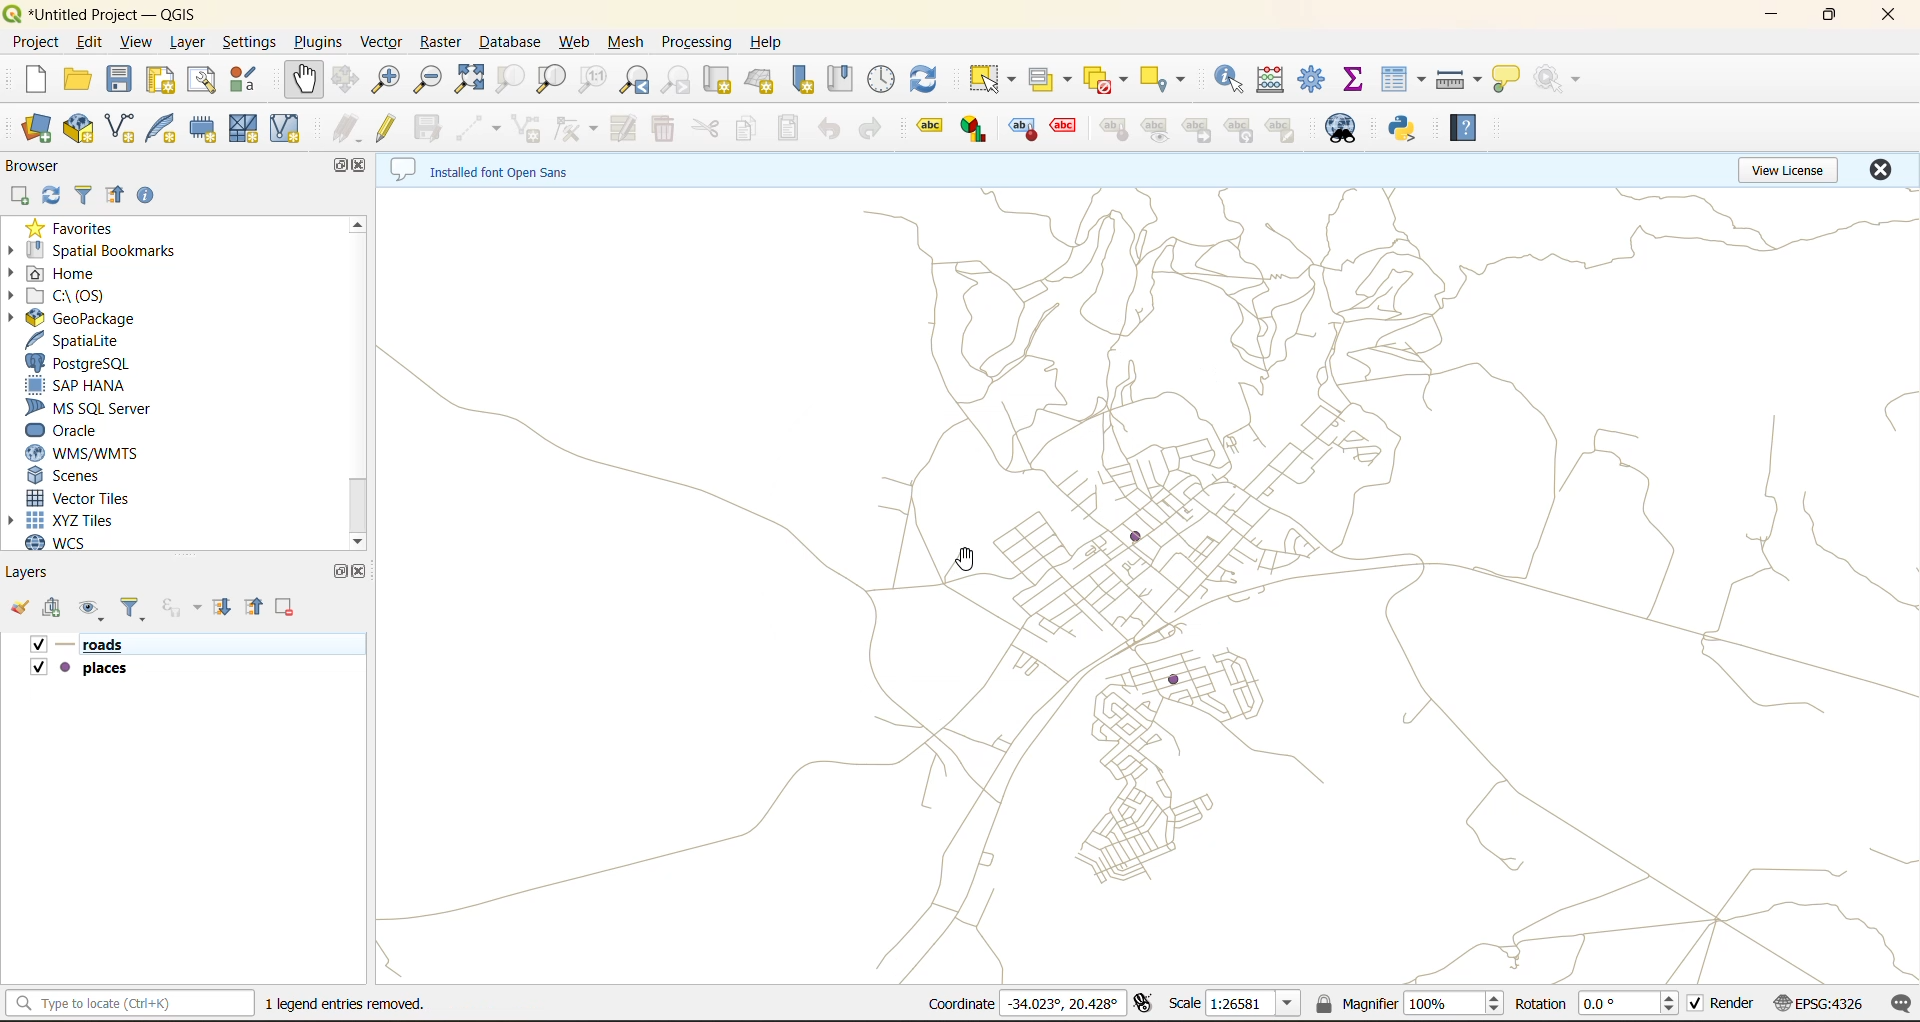 Image resolution: width=1920 pixels, height=1022 pixels. What do you see at coordinates (1828, 18) in the screenshot?
I see `maximize` at bounding box center [1828, 18].